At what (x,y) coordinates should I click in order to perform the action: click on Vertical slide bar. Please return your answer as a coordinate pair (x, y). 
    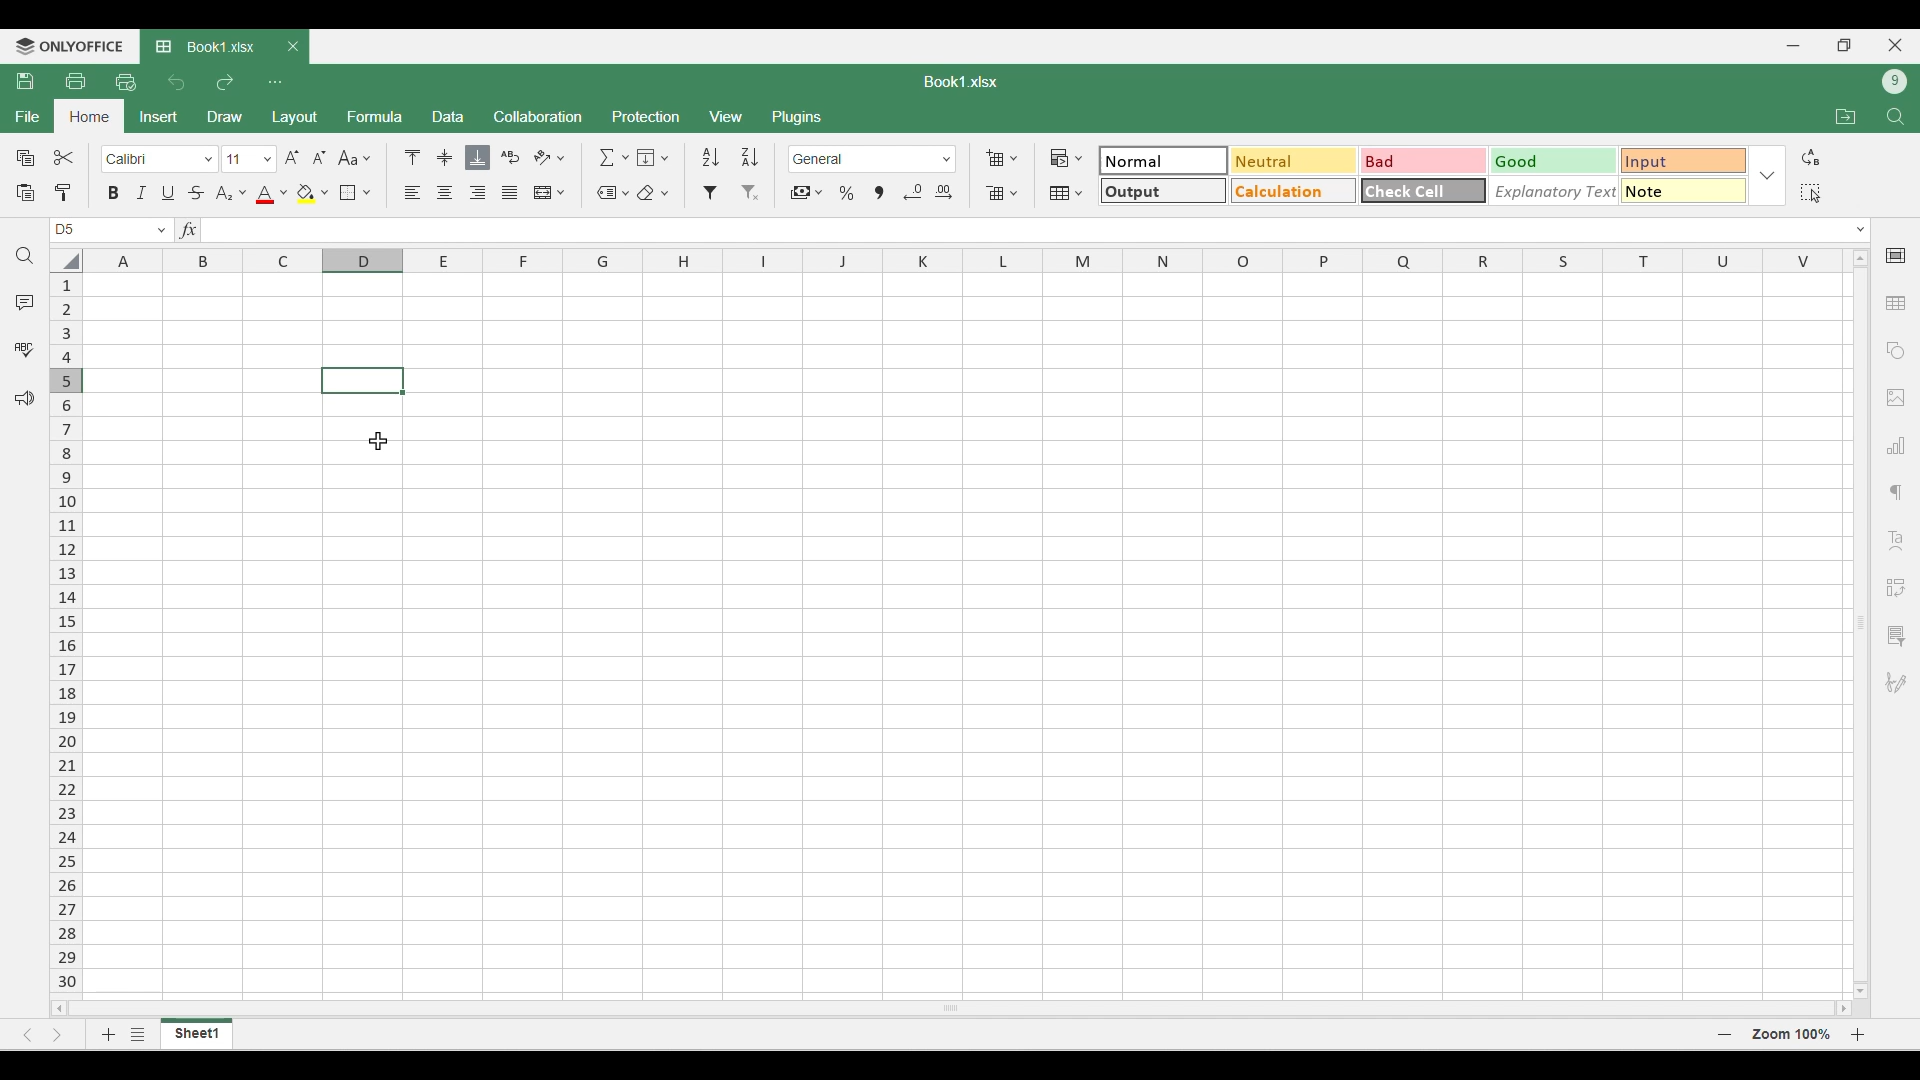
    Looking at the image, I should click on (1862, 622).